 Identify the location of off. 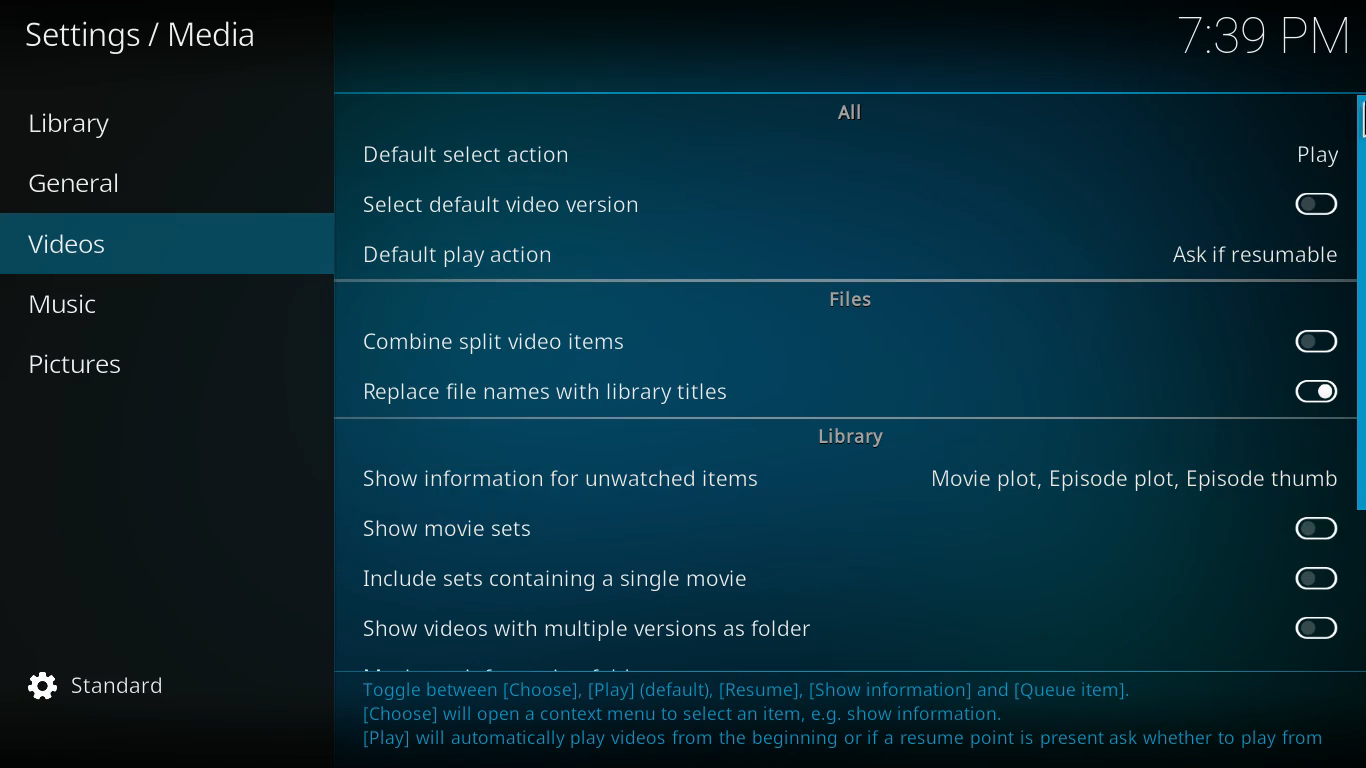
(1320, 205).